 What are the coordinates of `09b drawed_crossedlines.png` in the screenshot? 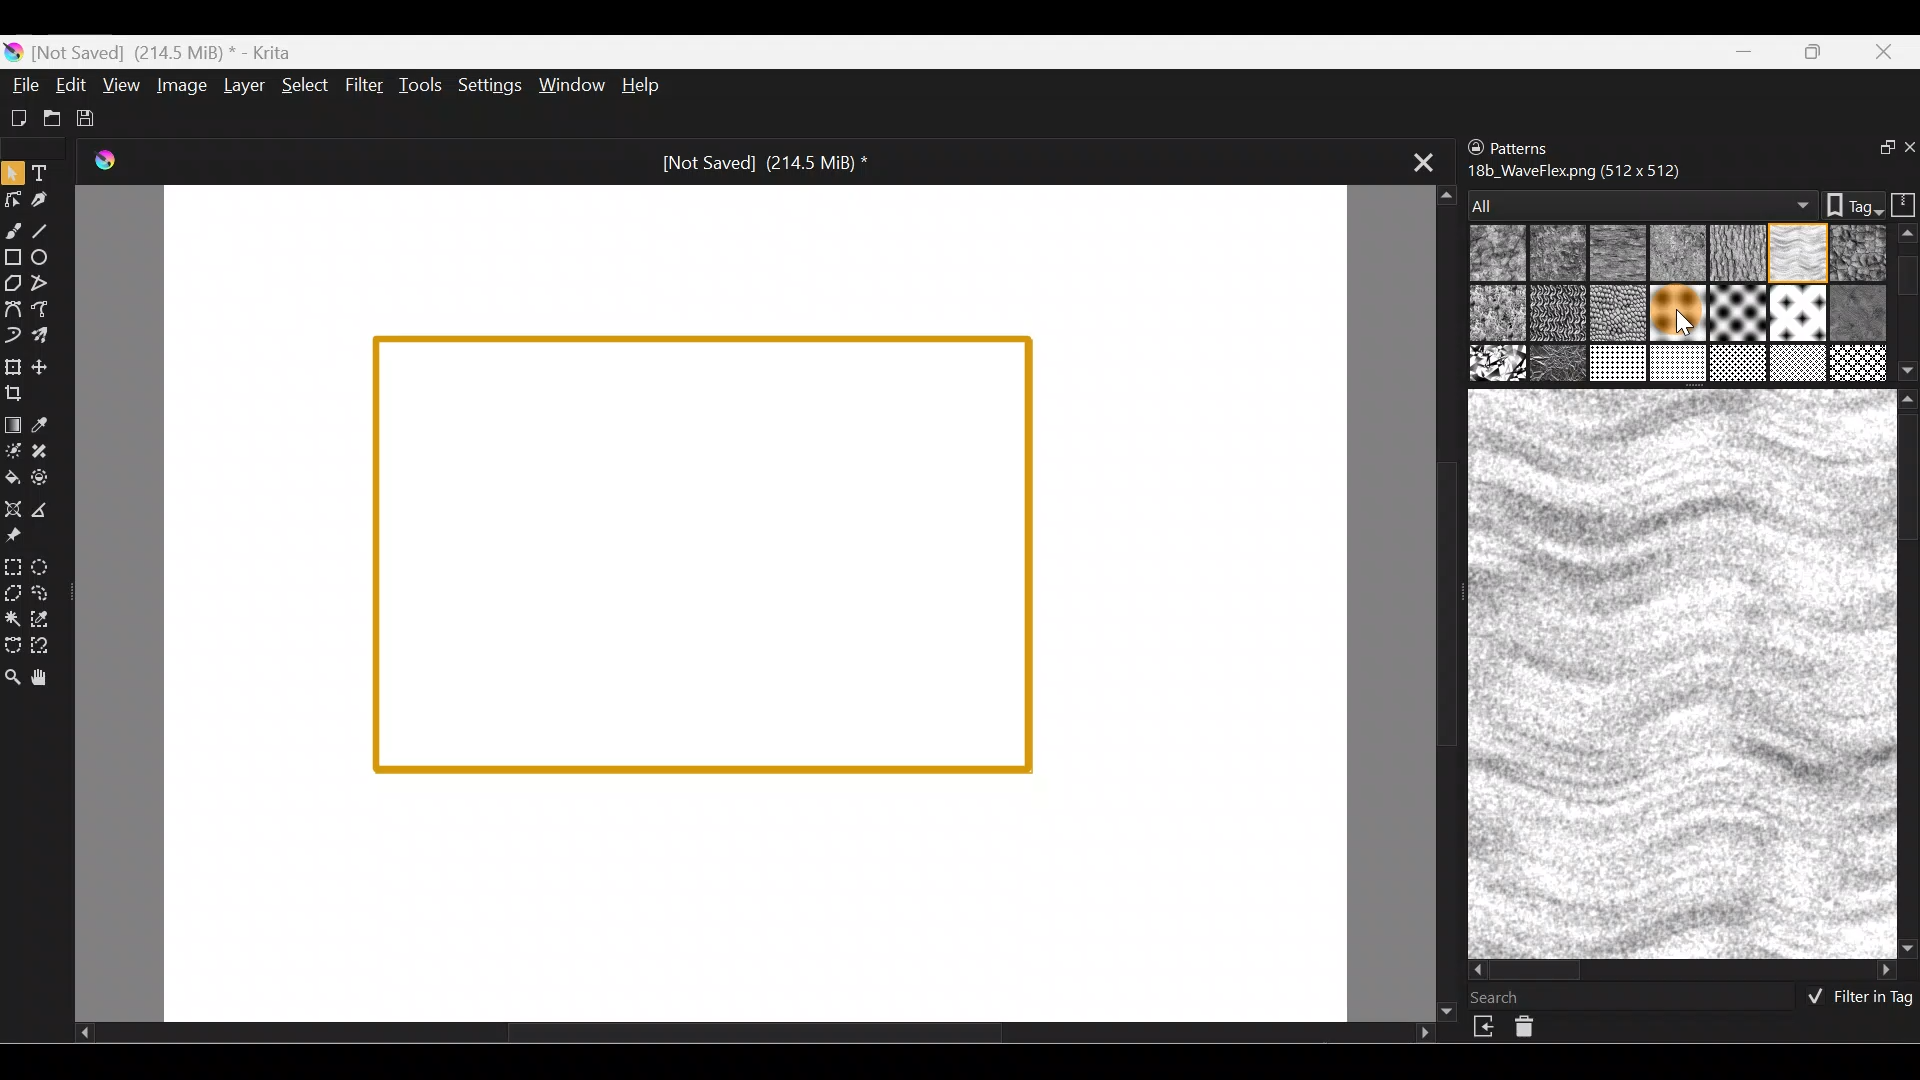 It's located at (1615, 313).